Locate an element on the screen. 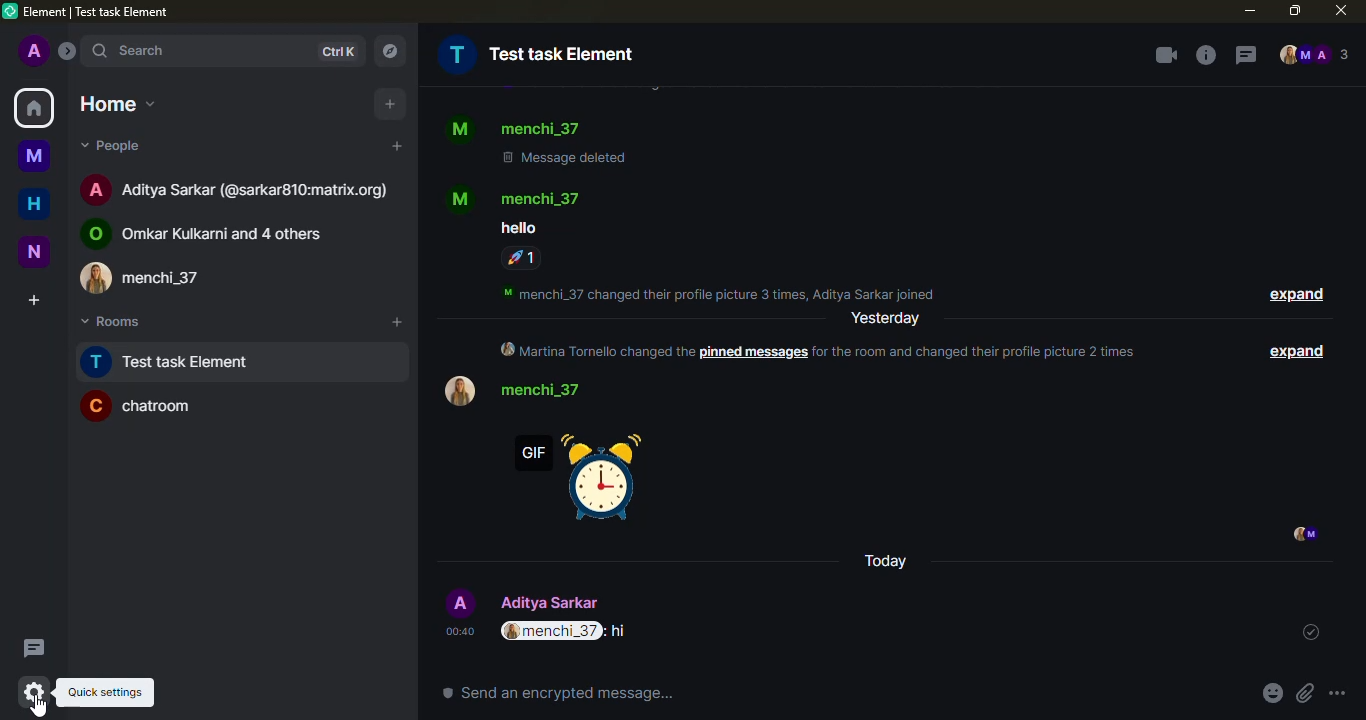 This screenshot has height=720, width=1366. personal is located at coordinates (557, 601).